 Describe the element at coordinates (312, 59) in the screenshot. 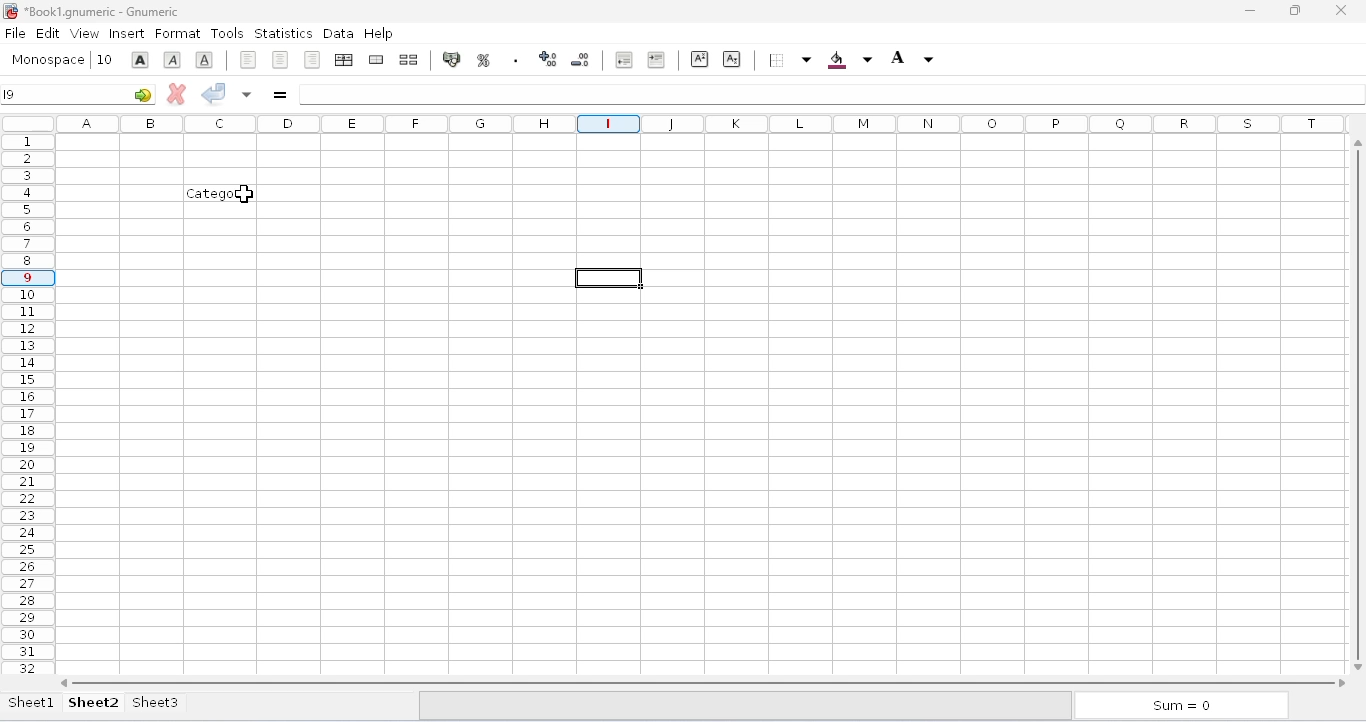

I see `align right` at that location.